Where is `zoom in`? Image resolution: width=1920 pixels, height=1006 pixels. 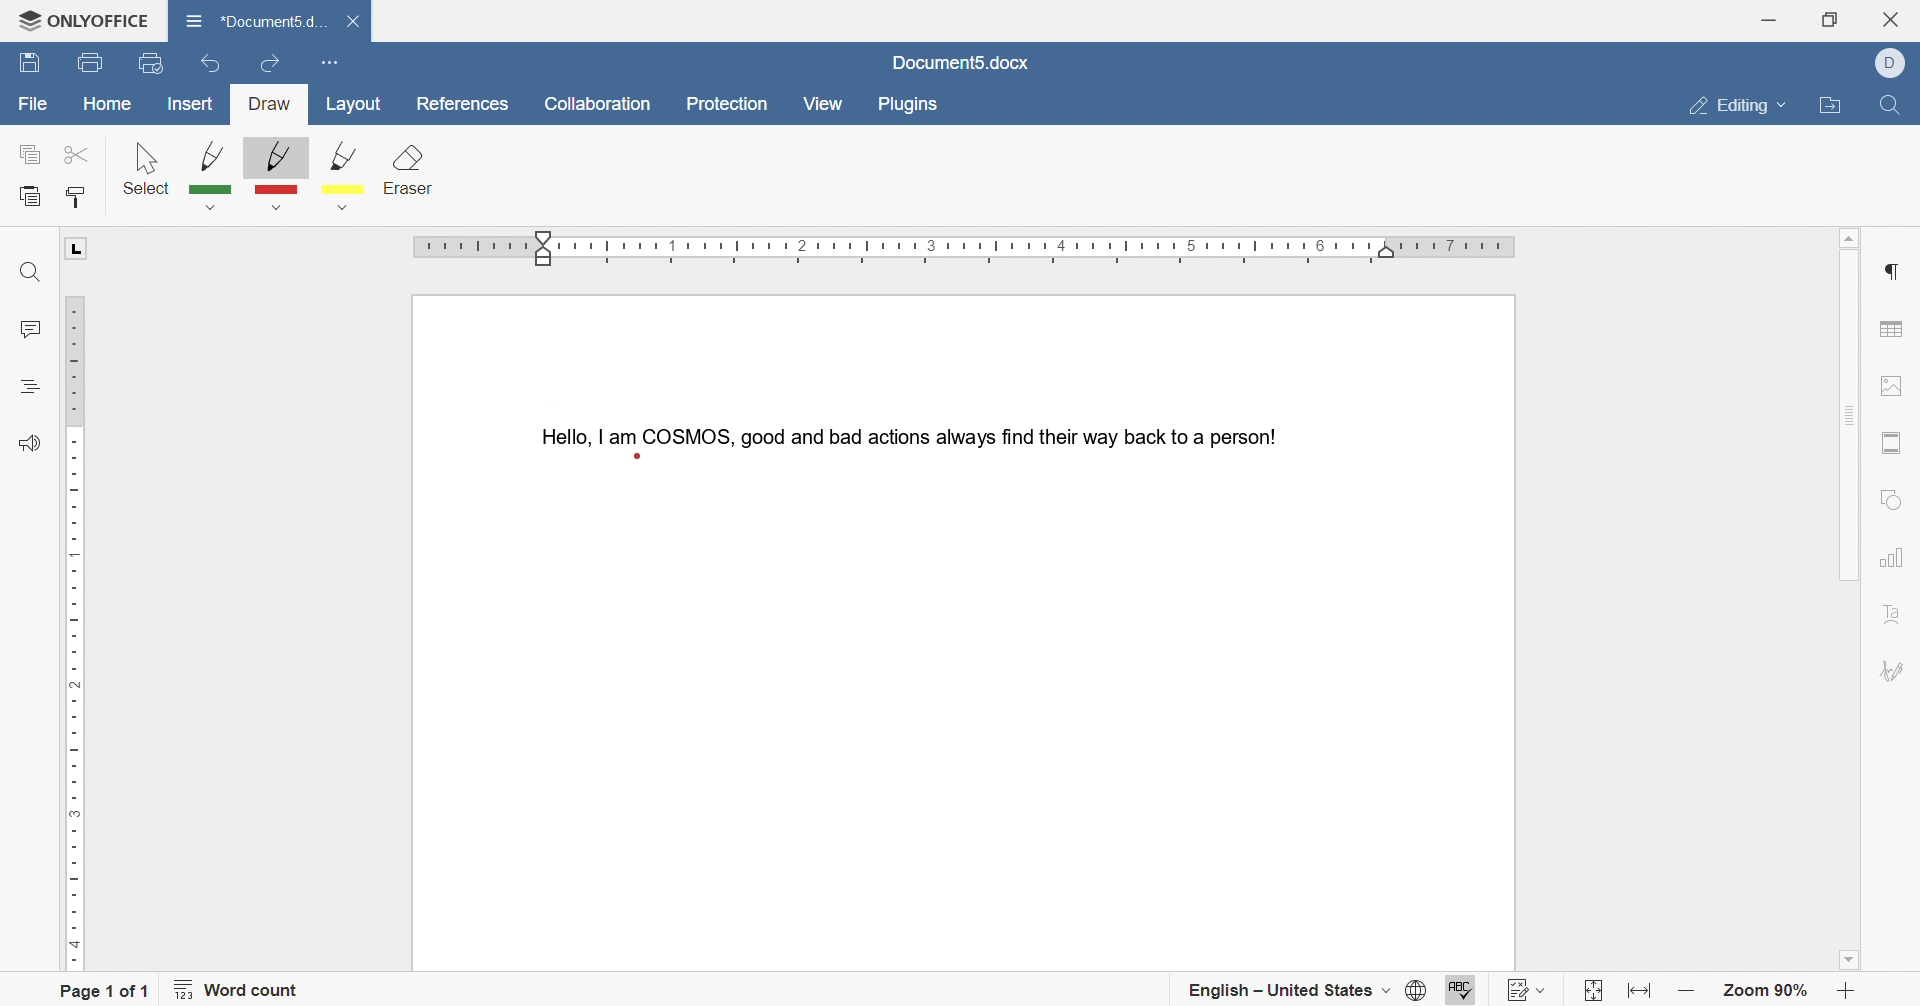 zoom in is located at coordinates (1845, 992).